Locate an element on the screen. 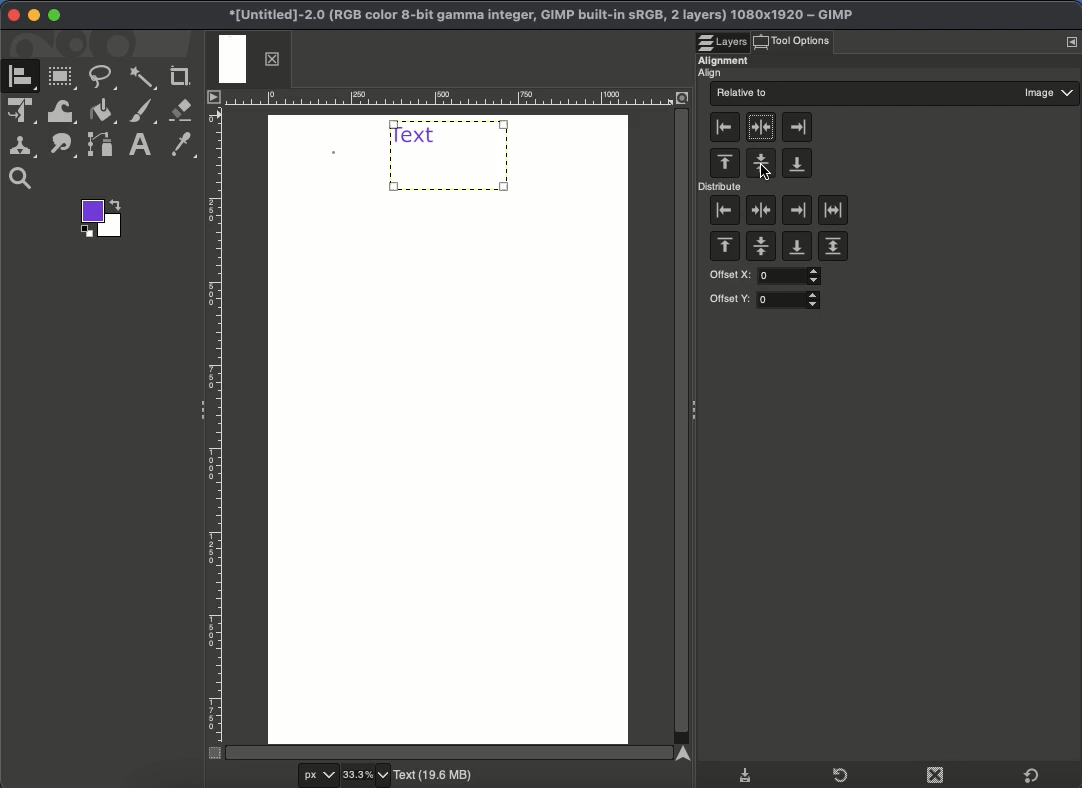 The height and width of the screenshot is (788, 1082). Default tool presets is located at coordinates (1031, 773).